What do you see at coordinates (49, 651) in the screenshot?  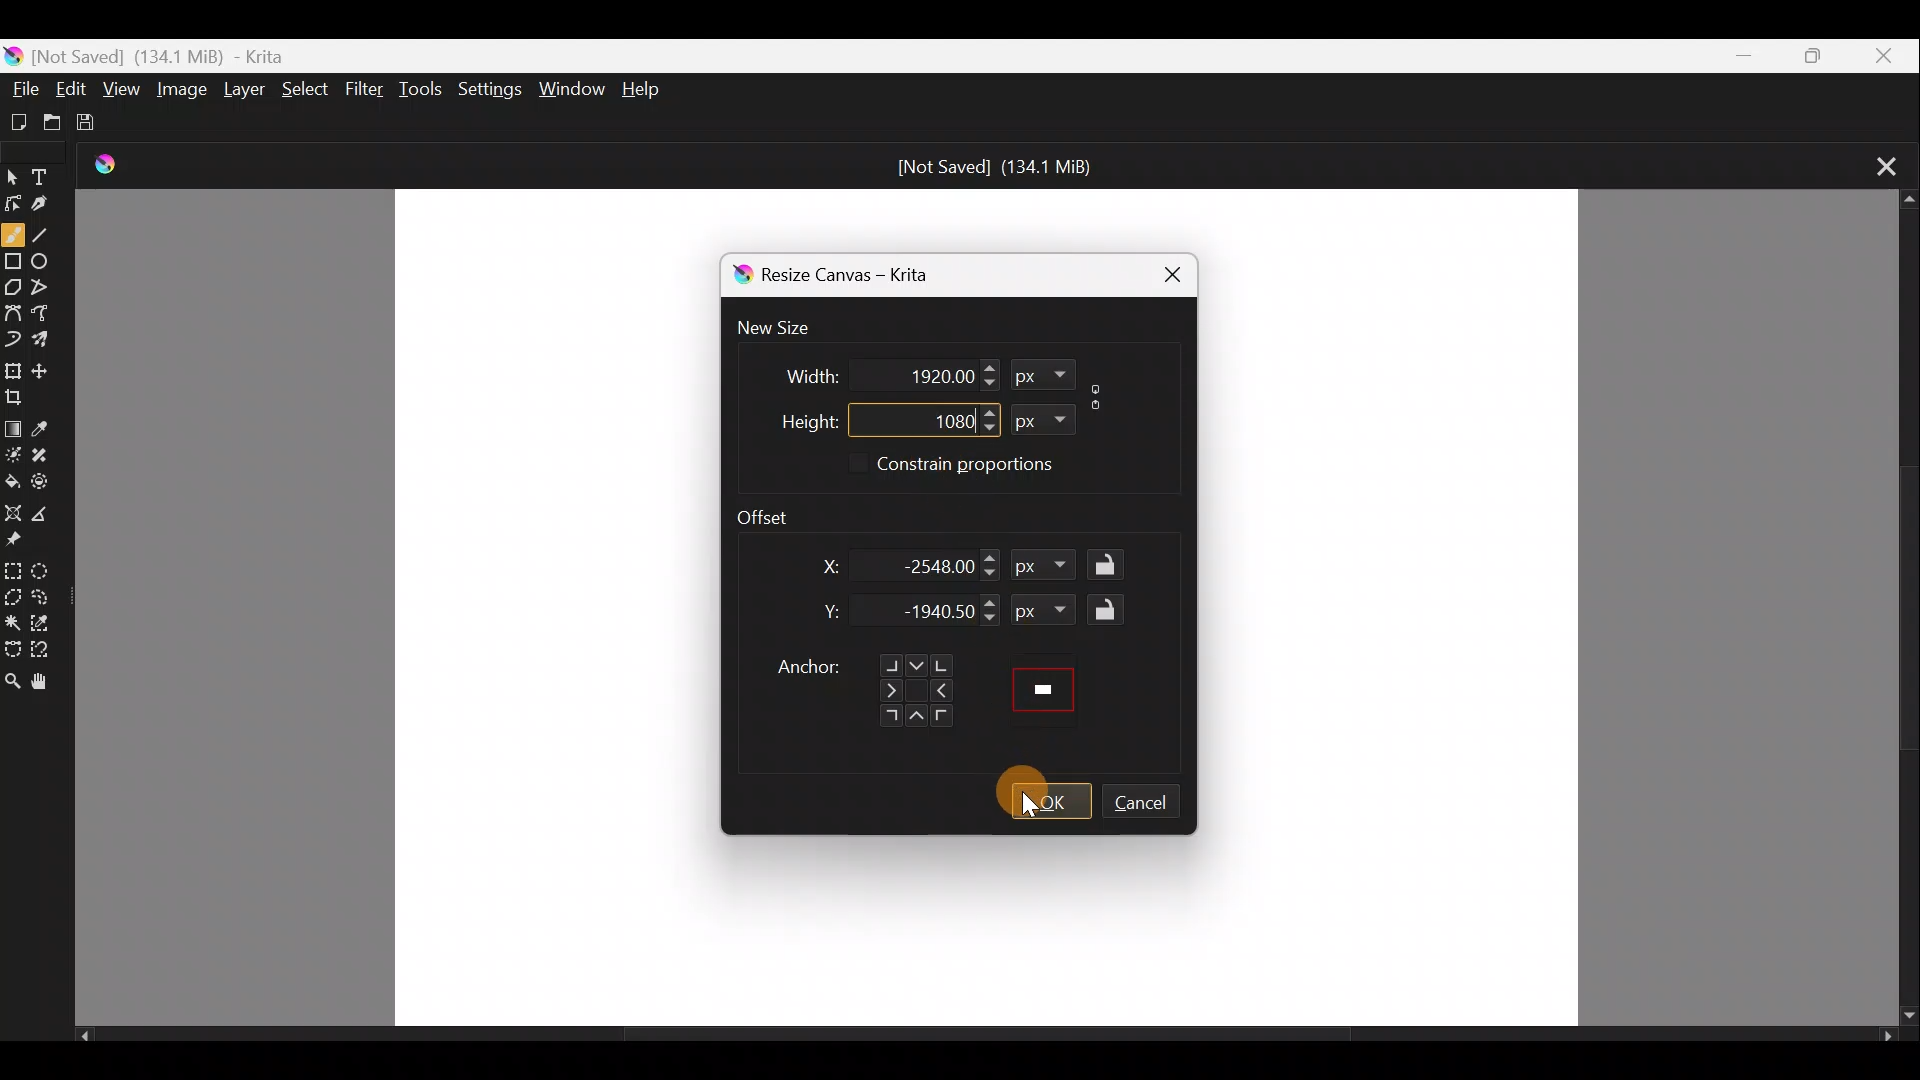 I see `Magnetic curve selection tool` at bounding box center [49, 651].